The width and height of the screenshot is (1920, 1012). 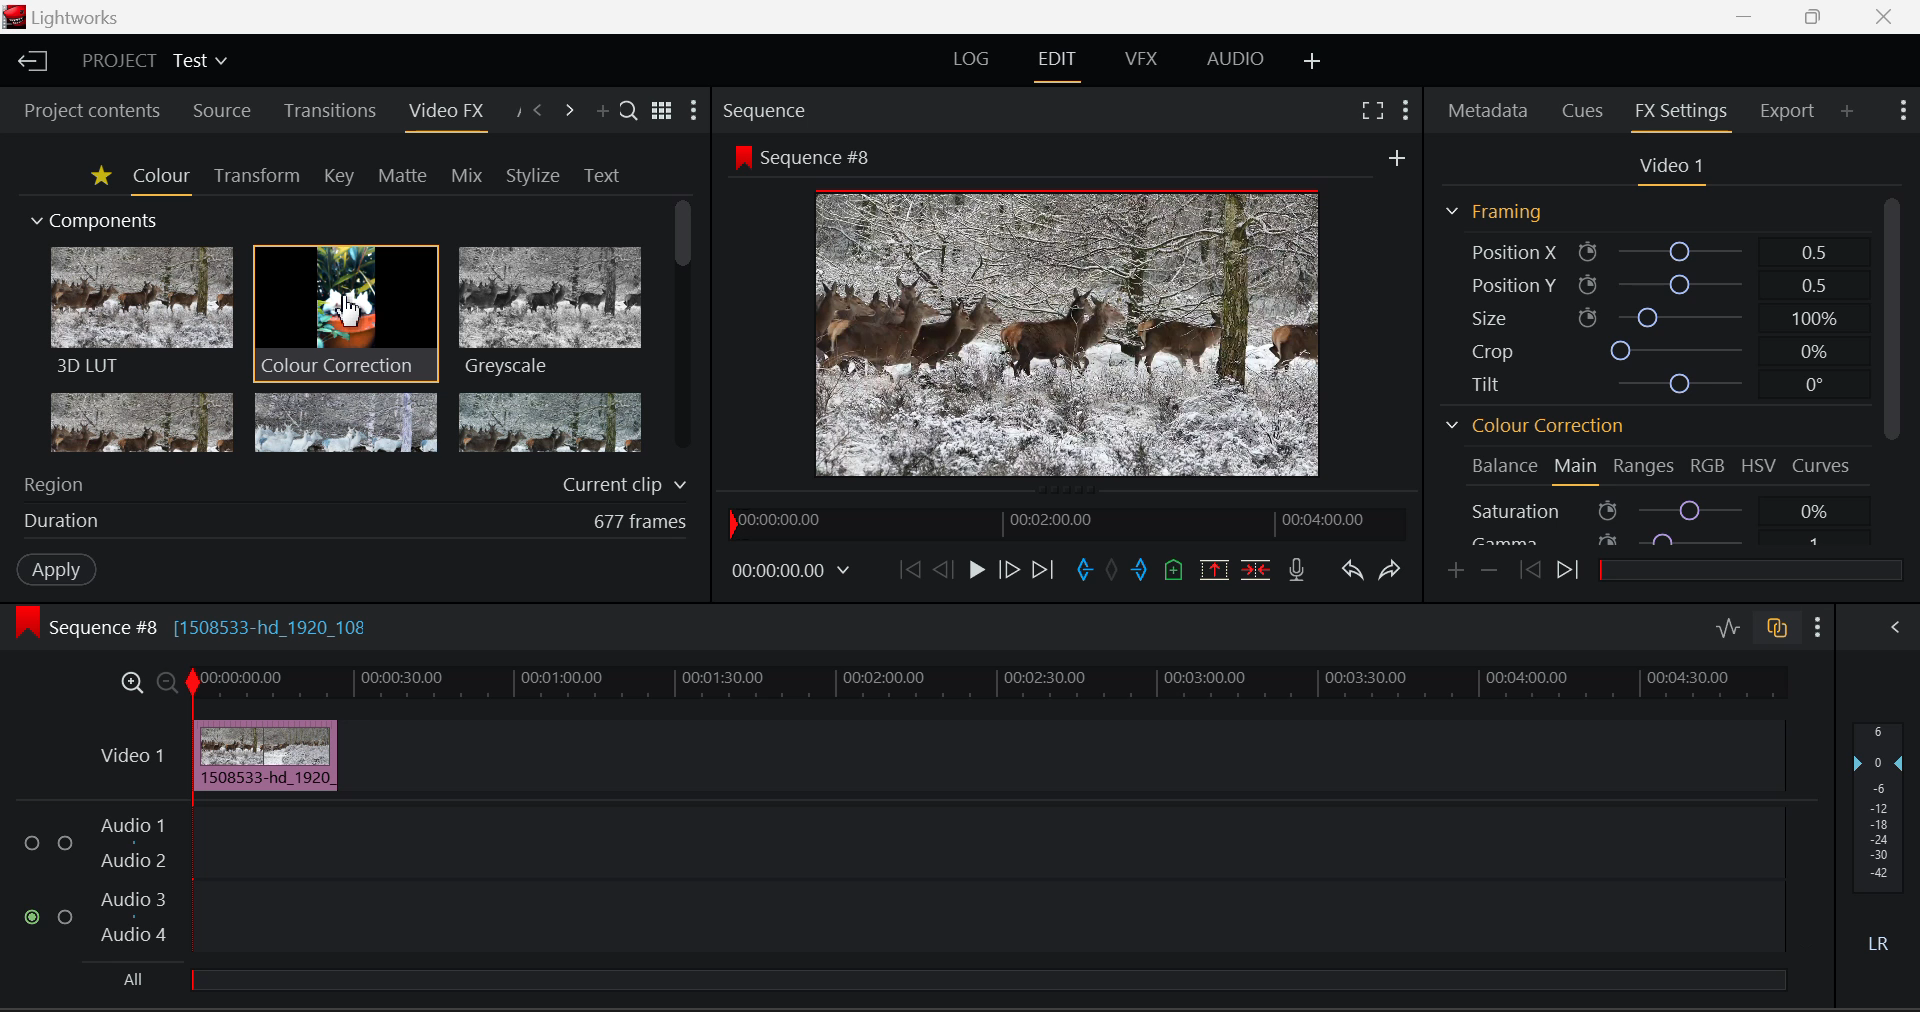 I want to click on Export, so click(x=1788, y=111).